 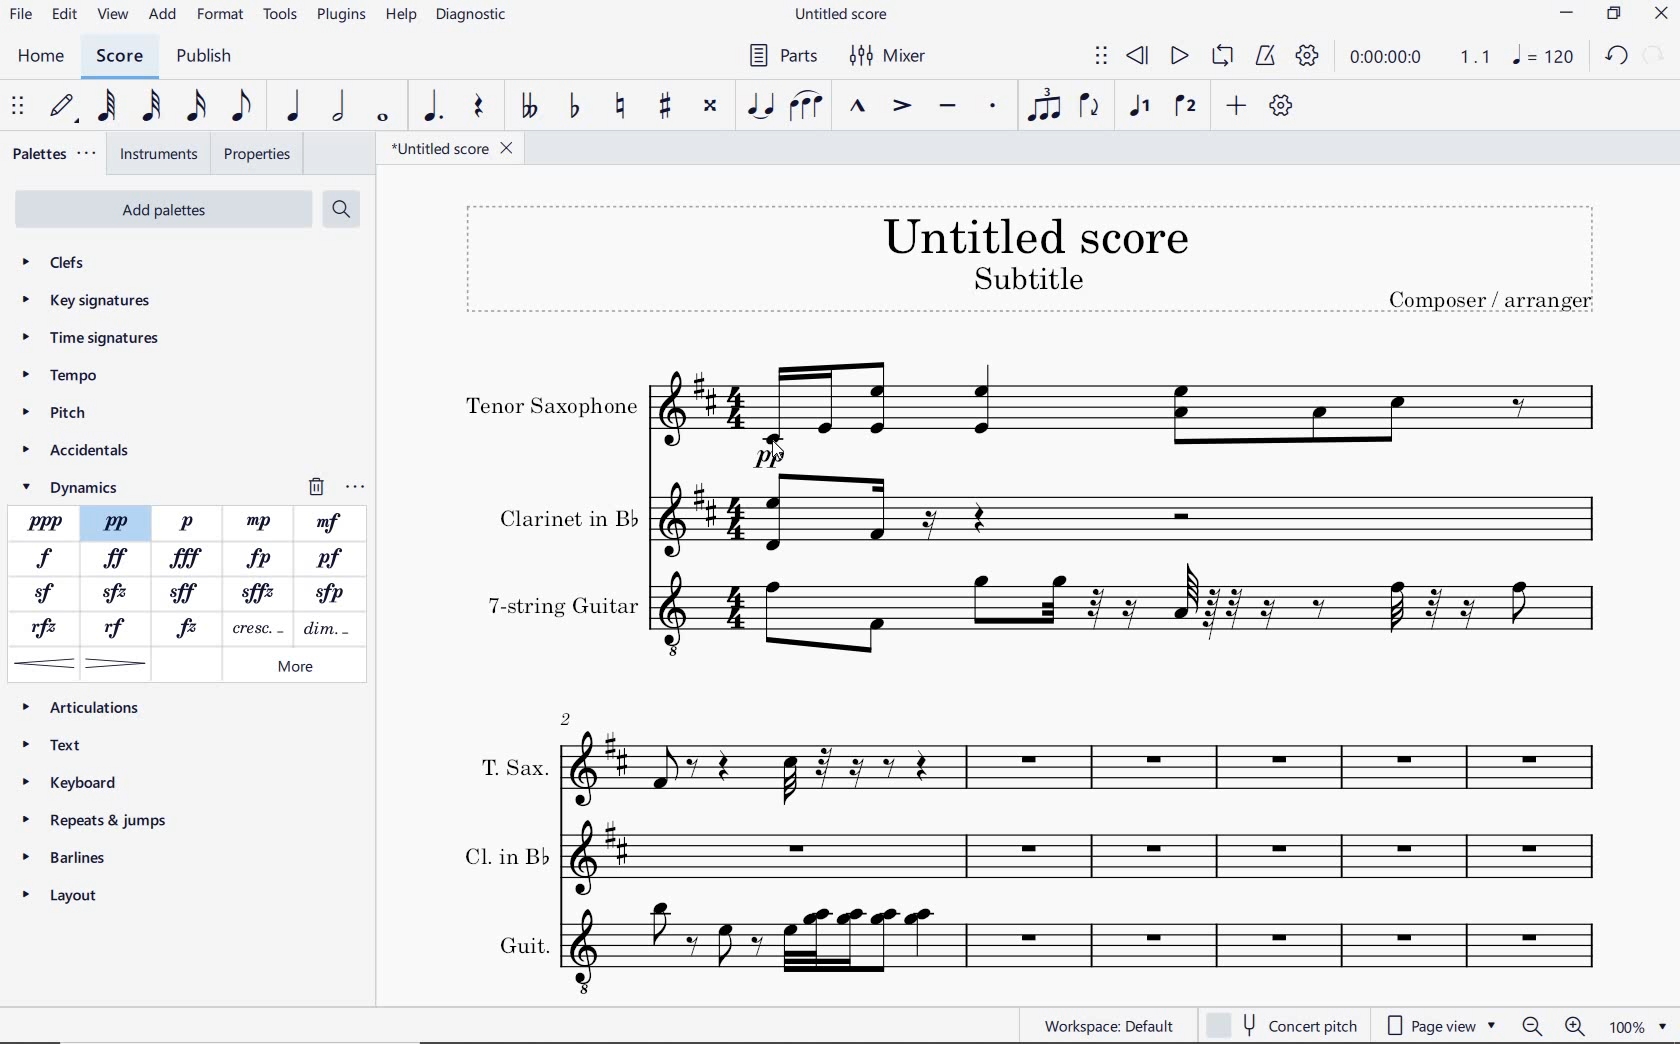 I want to click on FLIP DIRECTION, so click(x=1094, y=106).